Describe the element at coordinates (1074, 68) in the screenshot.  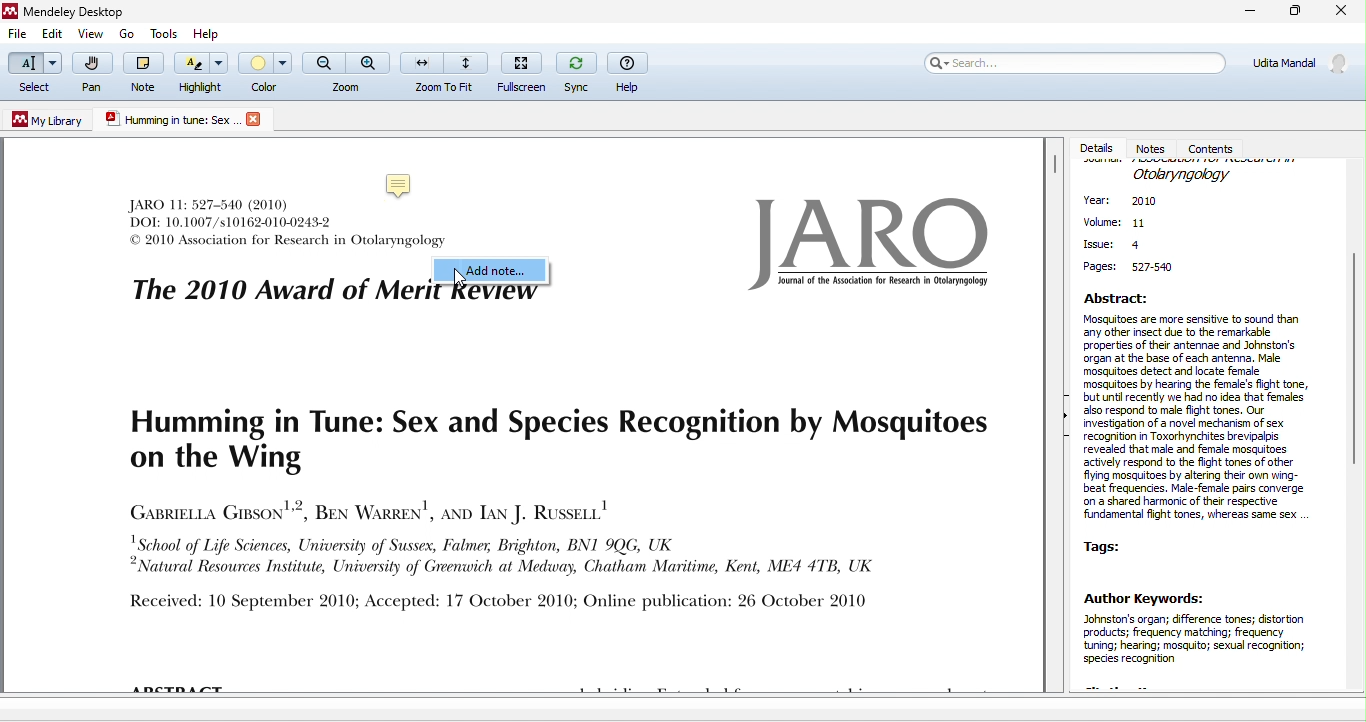
I see `search bar` at that location.